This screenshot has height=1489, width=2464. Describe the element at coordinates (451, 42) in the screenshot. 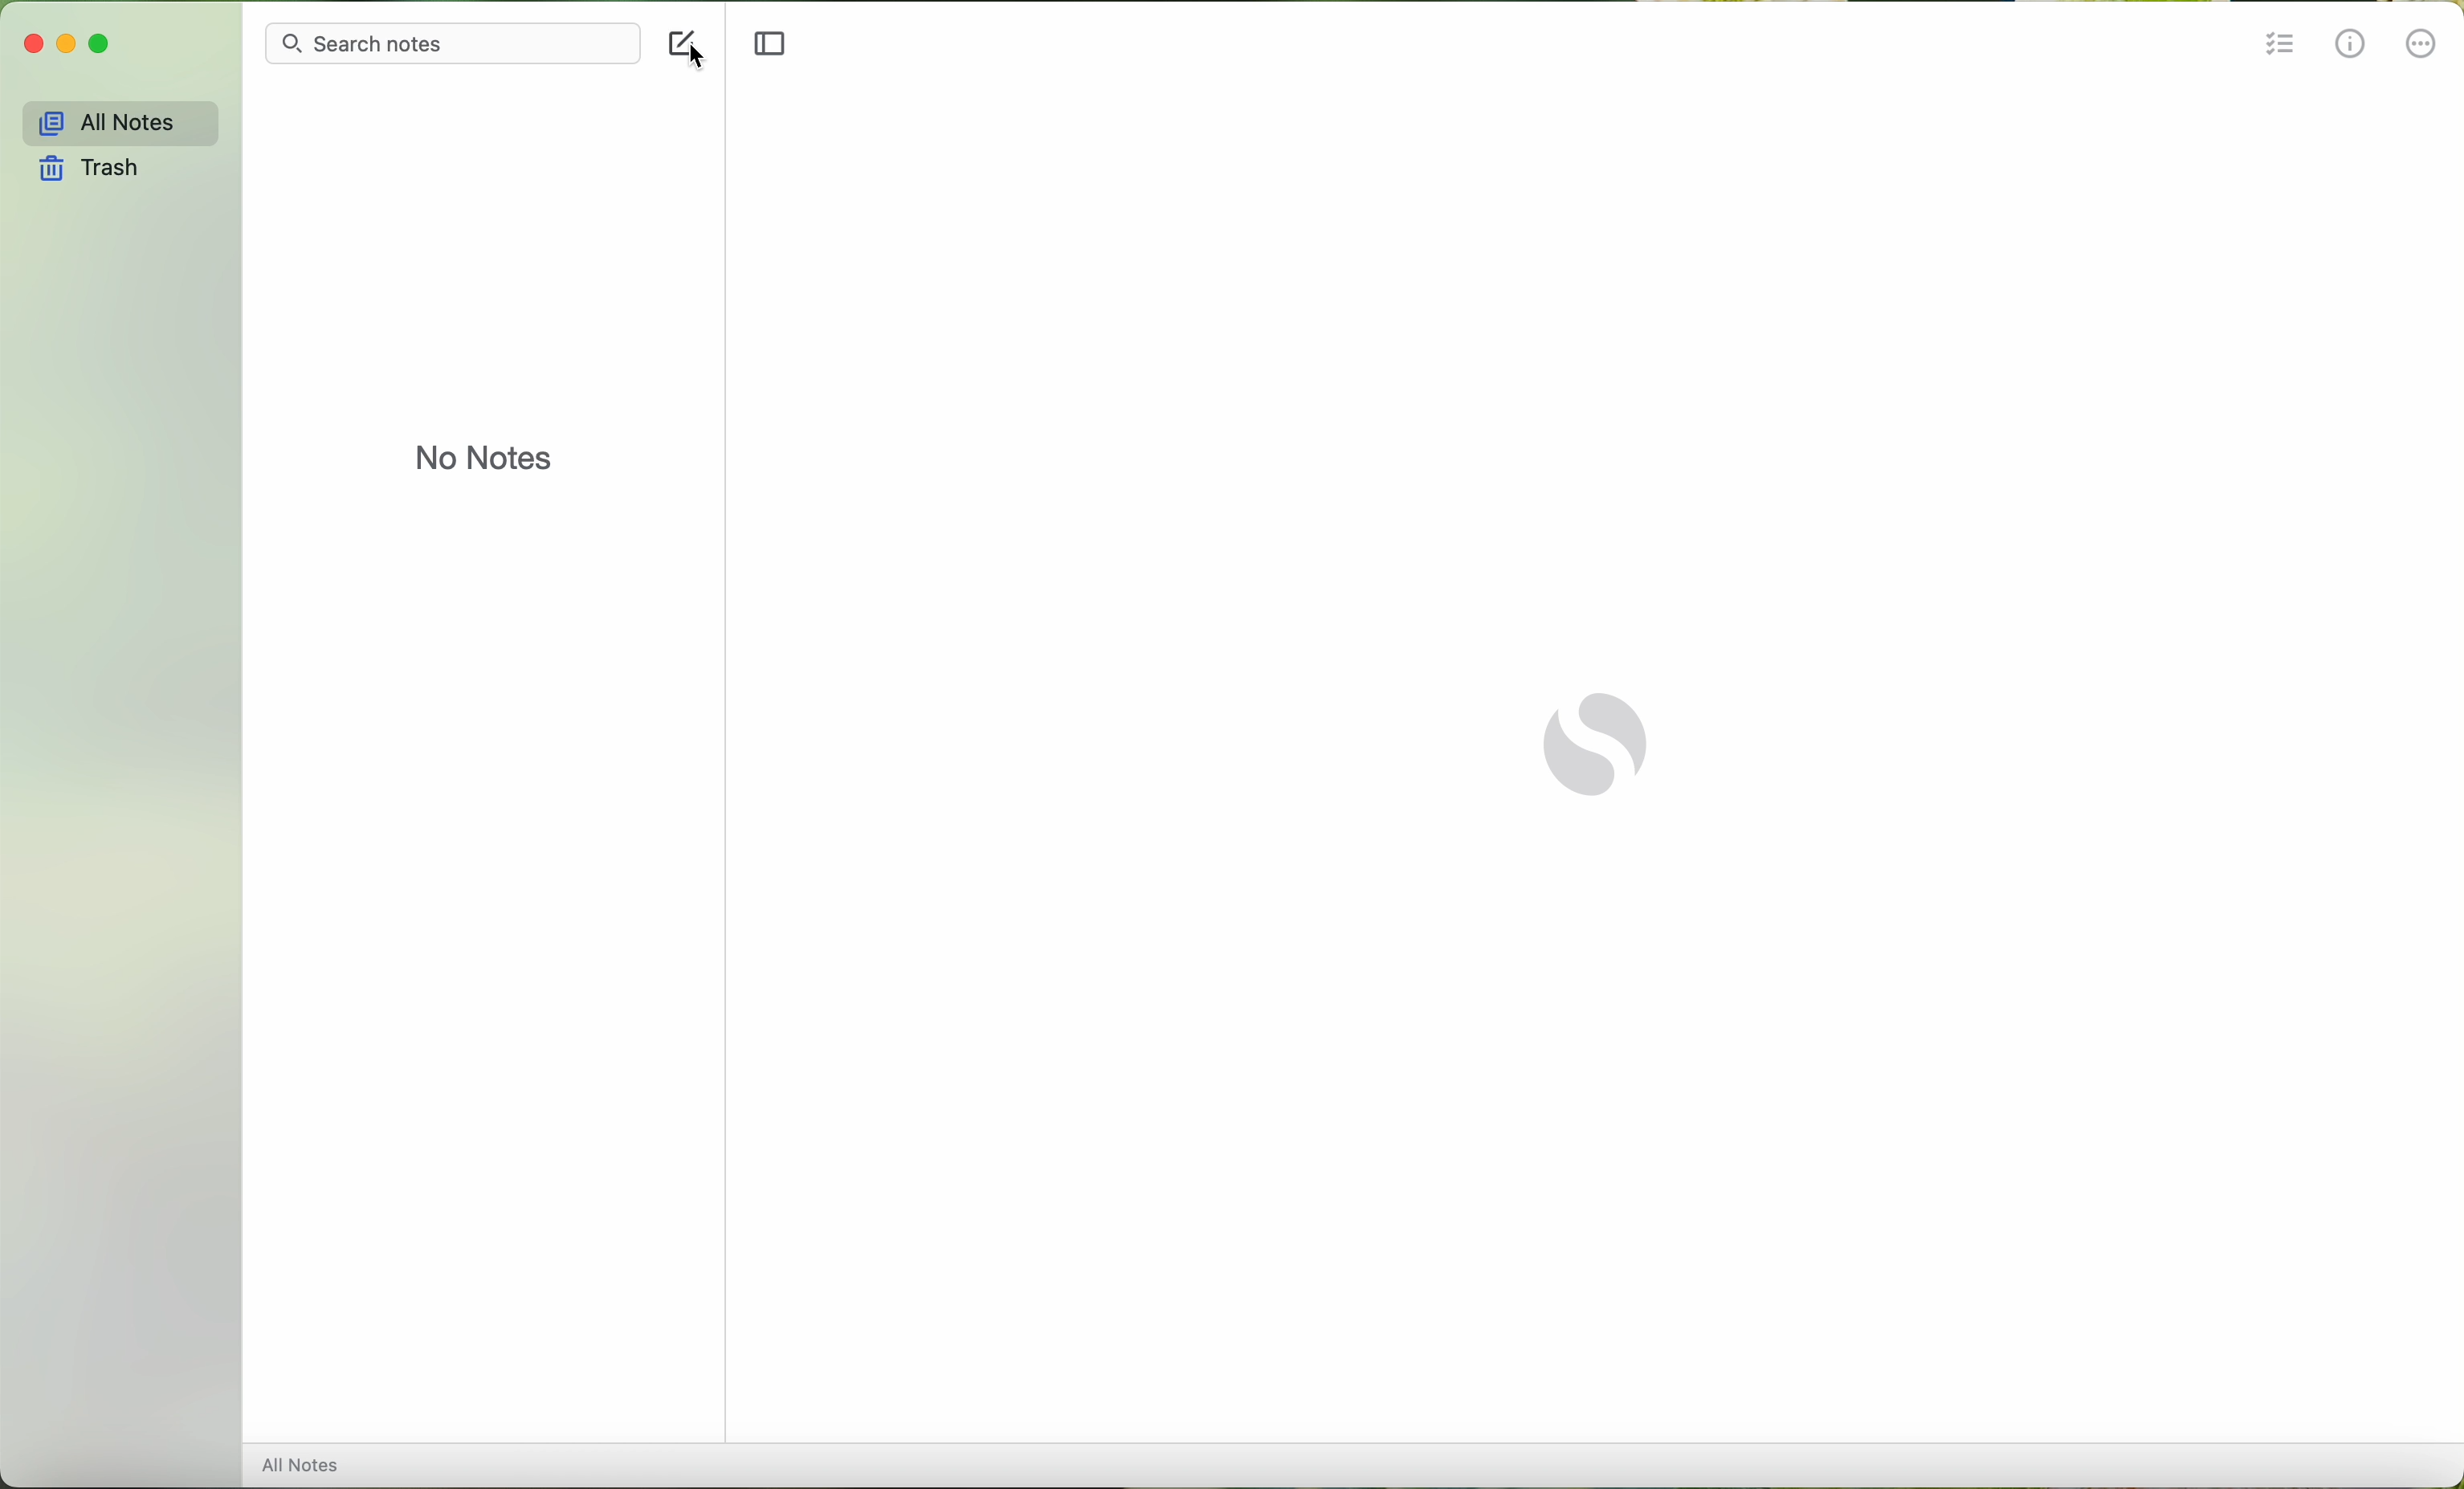

I see `search bar` at that location.